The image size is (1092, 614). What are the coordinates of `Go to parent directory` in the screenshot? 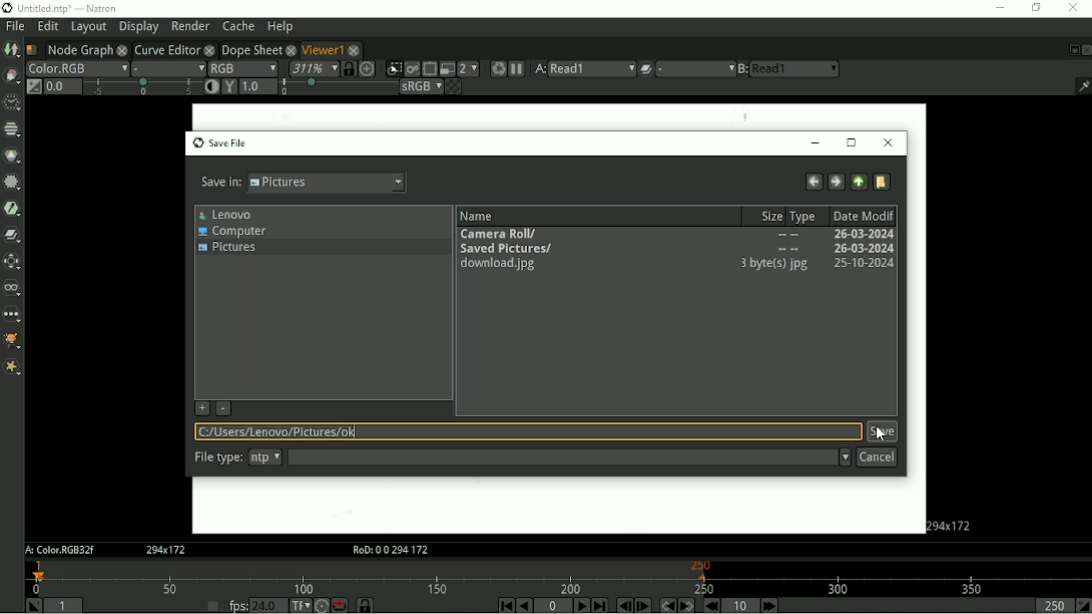 It's located at (858, 182).